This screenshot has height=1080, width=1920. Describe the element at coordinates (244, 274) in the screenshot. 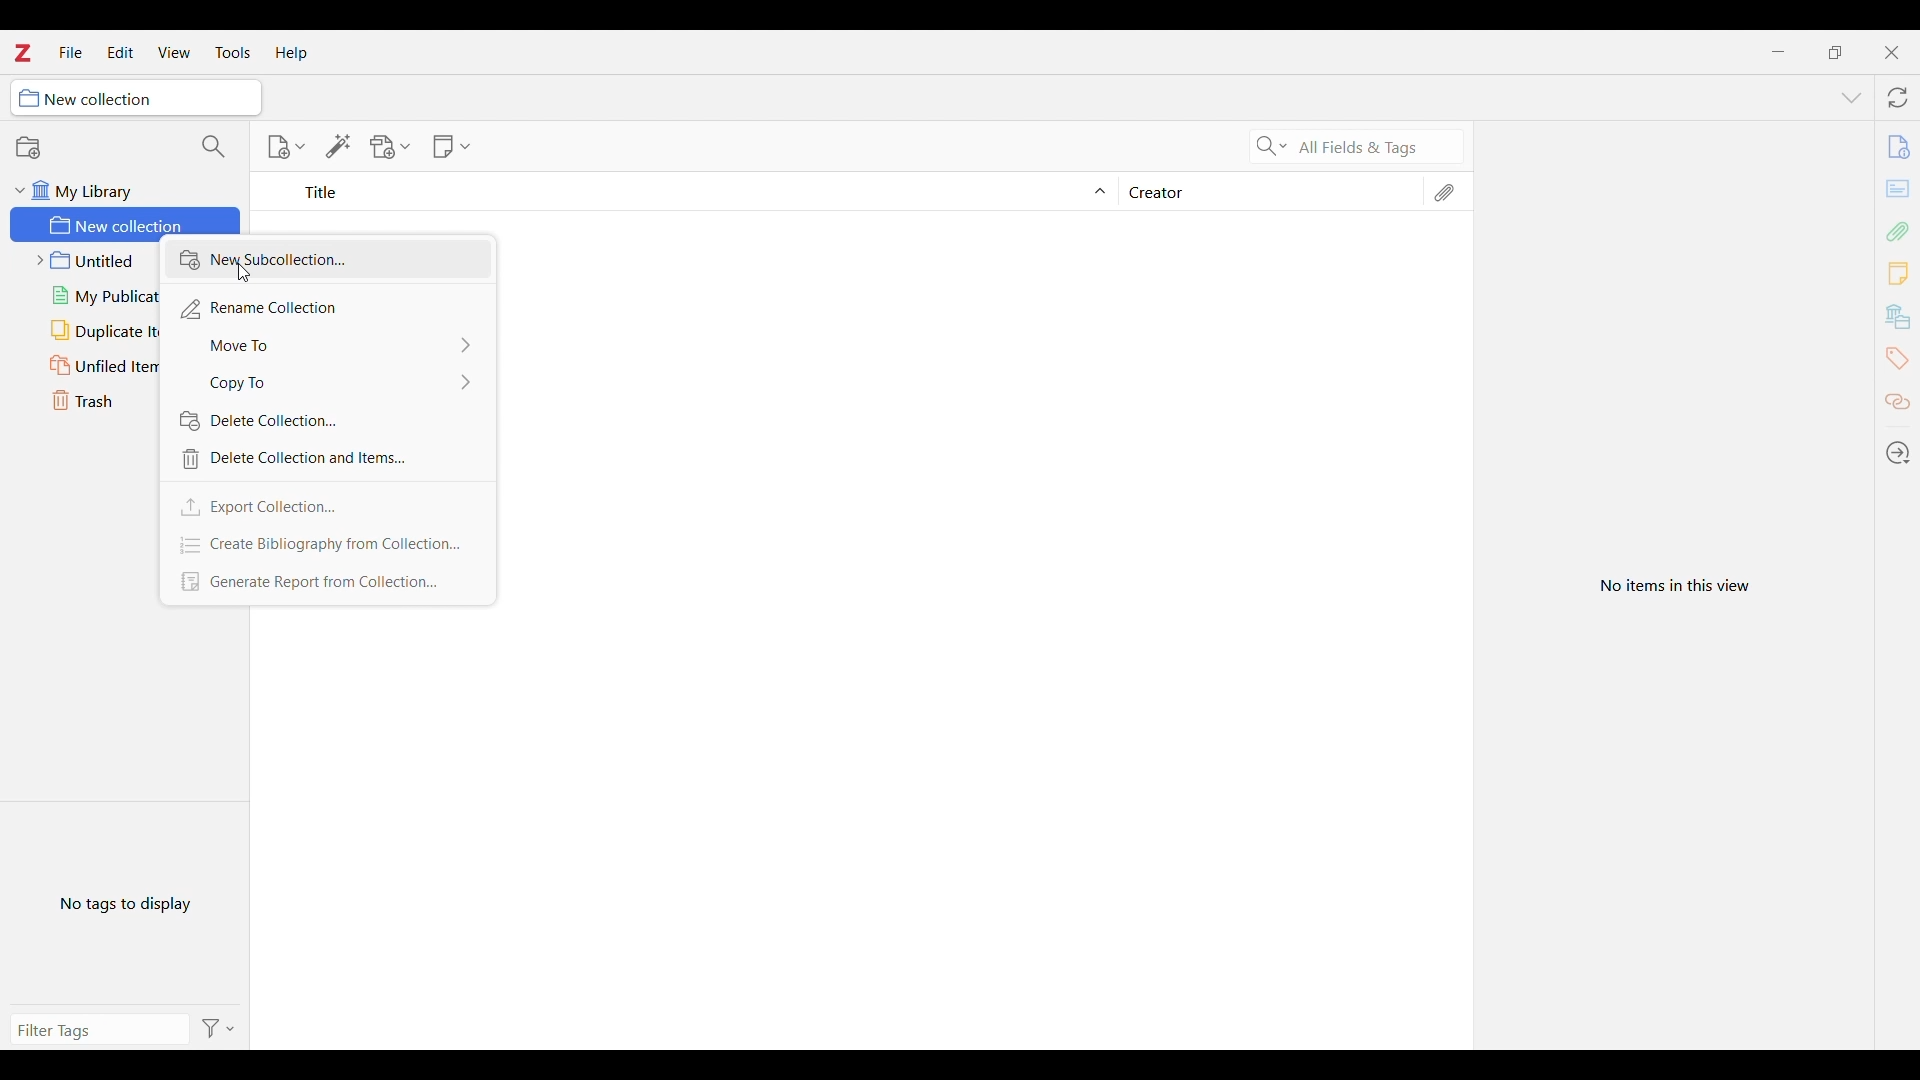

I see `Cursor clicking on New subcollection` at that location.